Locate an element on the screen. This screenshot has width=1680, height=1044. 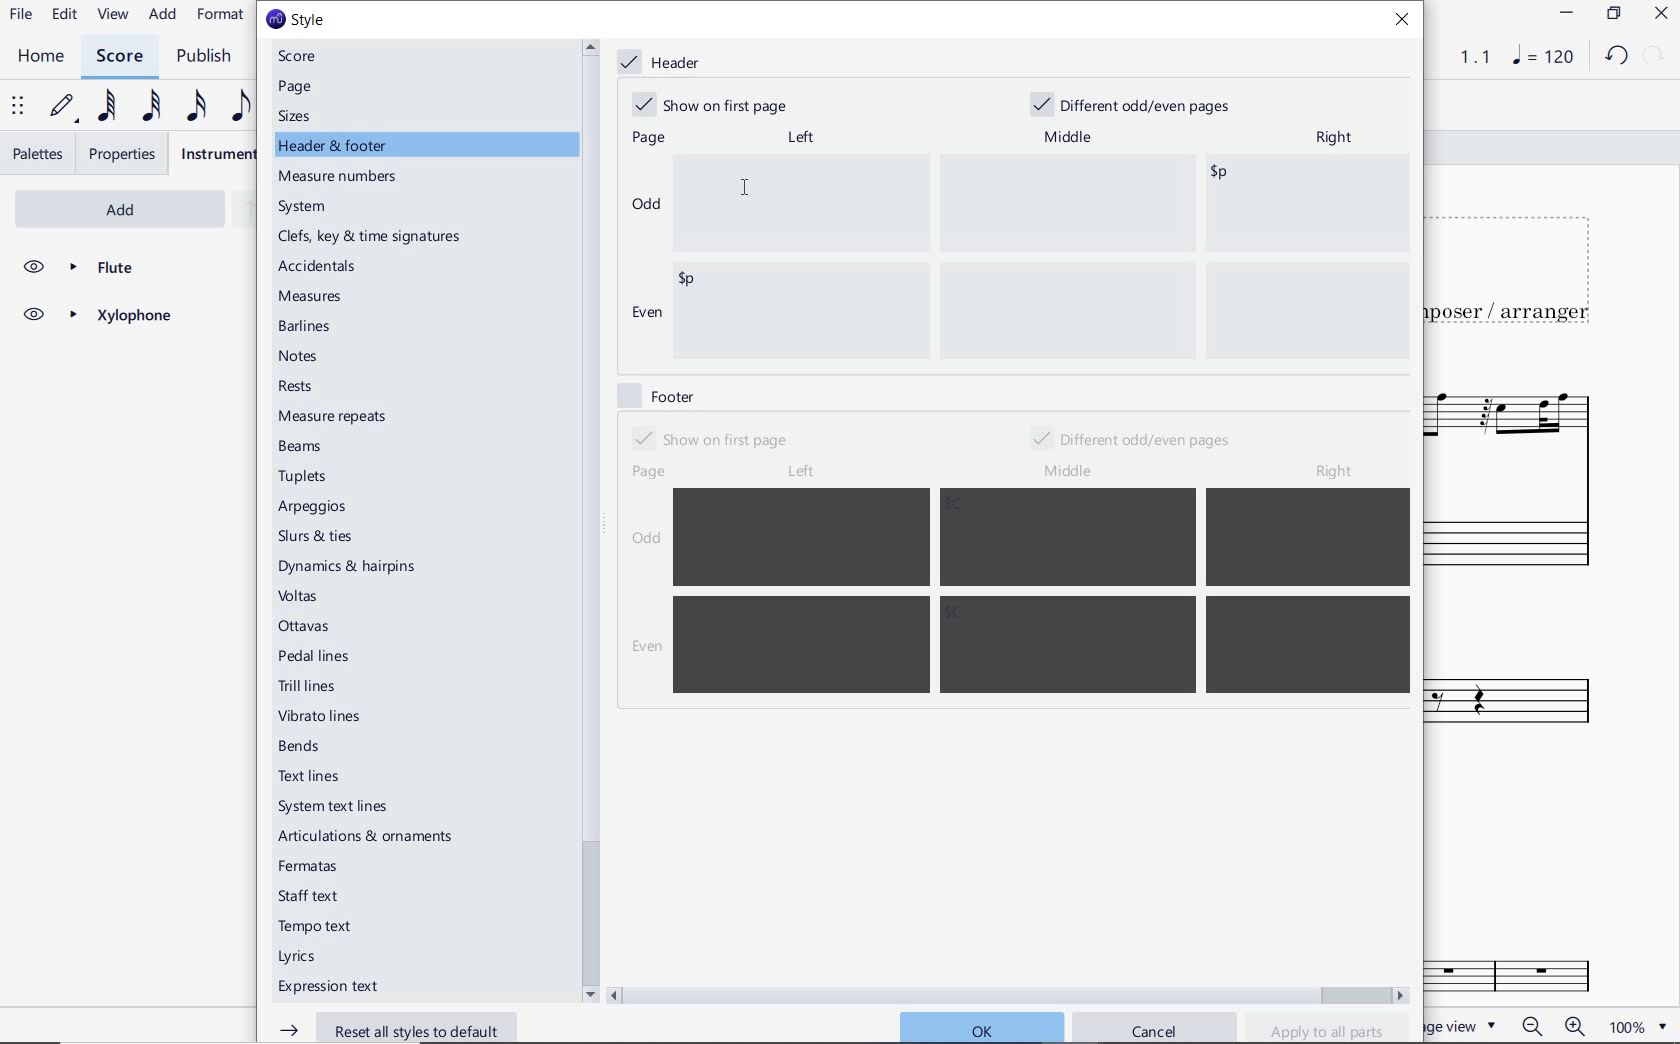
RESTORE DOWN is located at coordinates (1613, 14).